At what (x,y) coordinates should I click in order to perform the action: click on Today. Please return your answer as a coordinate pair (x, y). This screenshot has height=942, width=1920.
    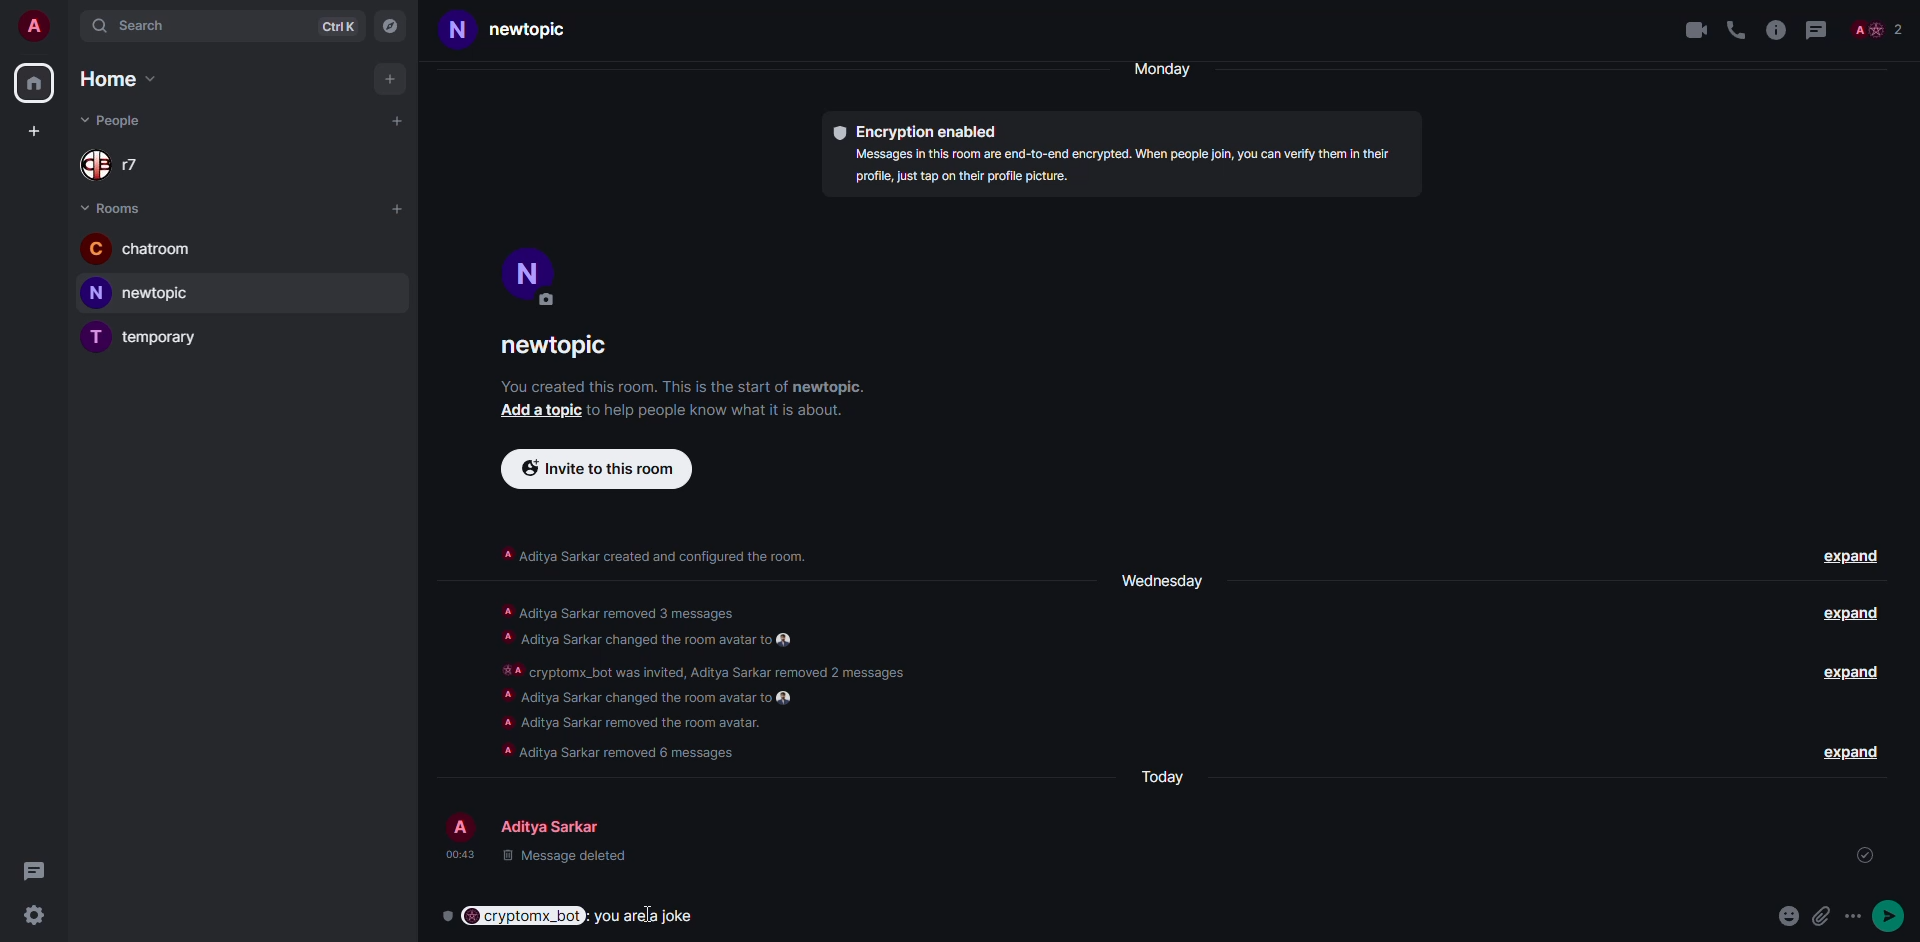
    Looking at the image, I should click on (1167, 777).